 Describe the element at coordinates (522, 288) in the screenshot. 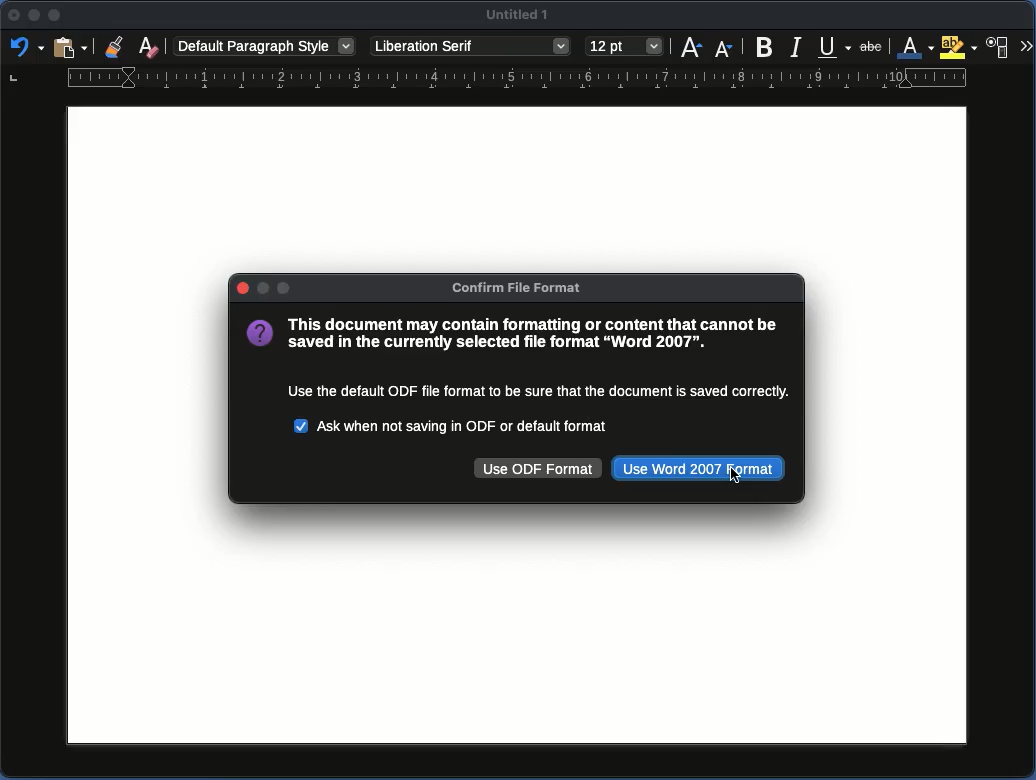

I see `Confirm file format` at that location.